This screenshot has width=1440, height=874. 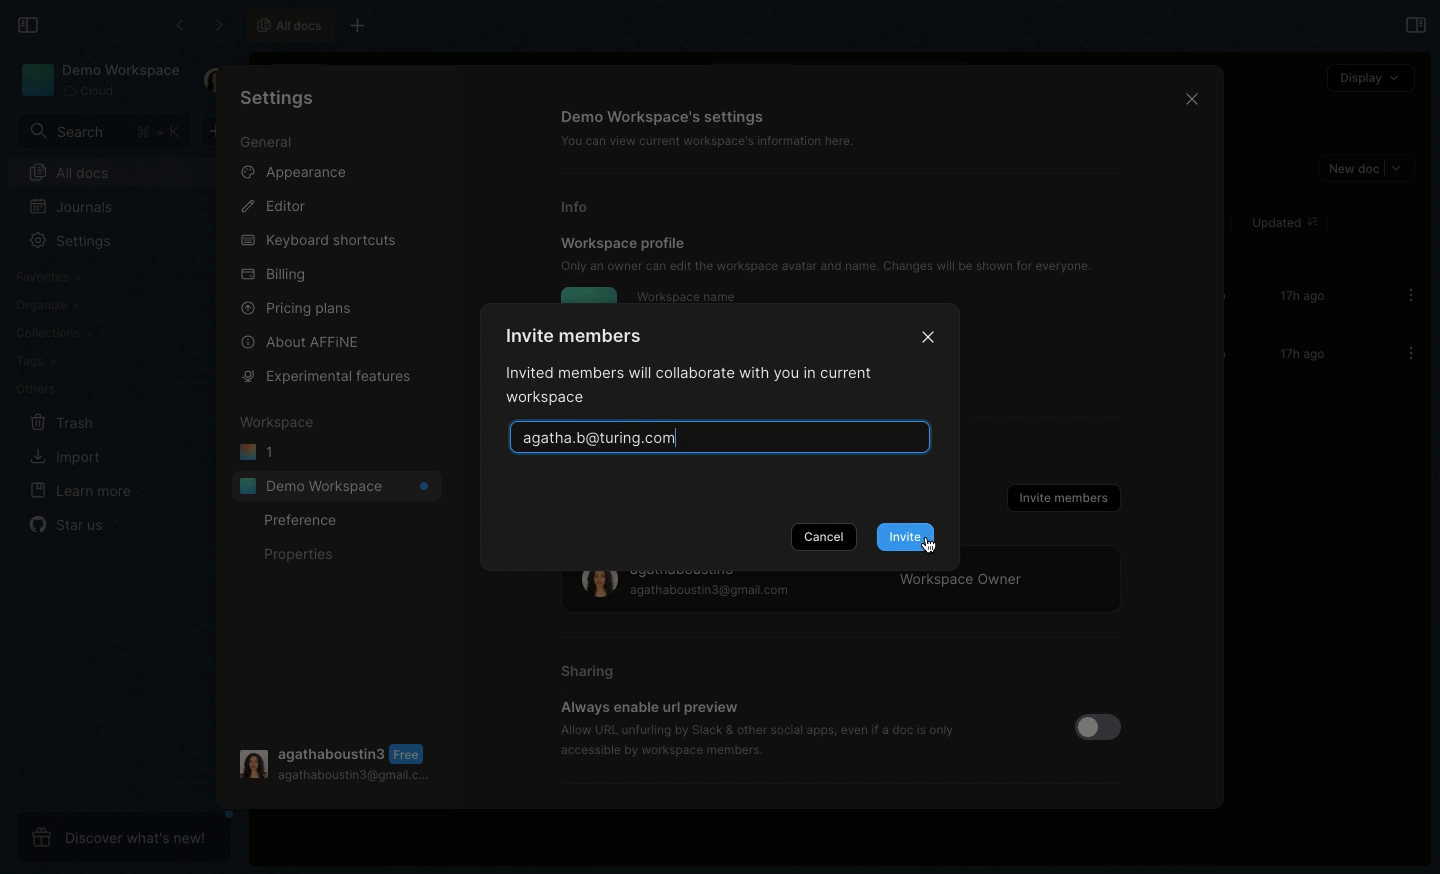 What do you see at coordinates (296, 555) in the screenshot?
I see `Properties` at bounding box center [296, 555].